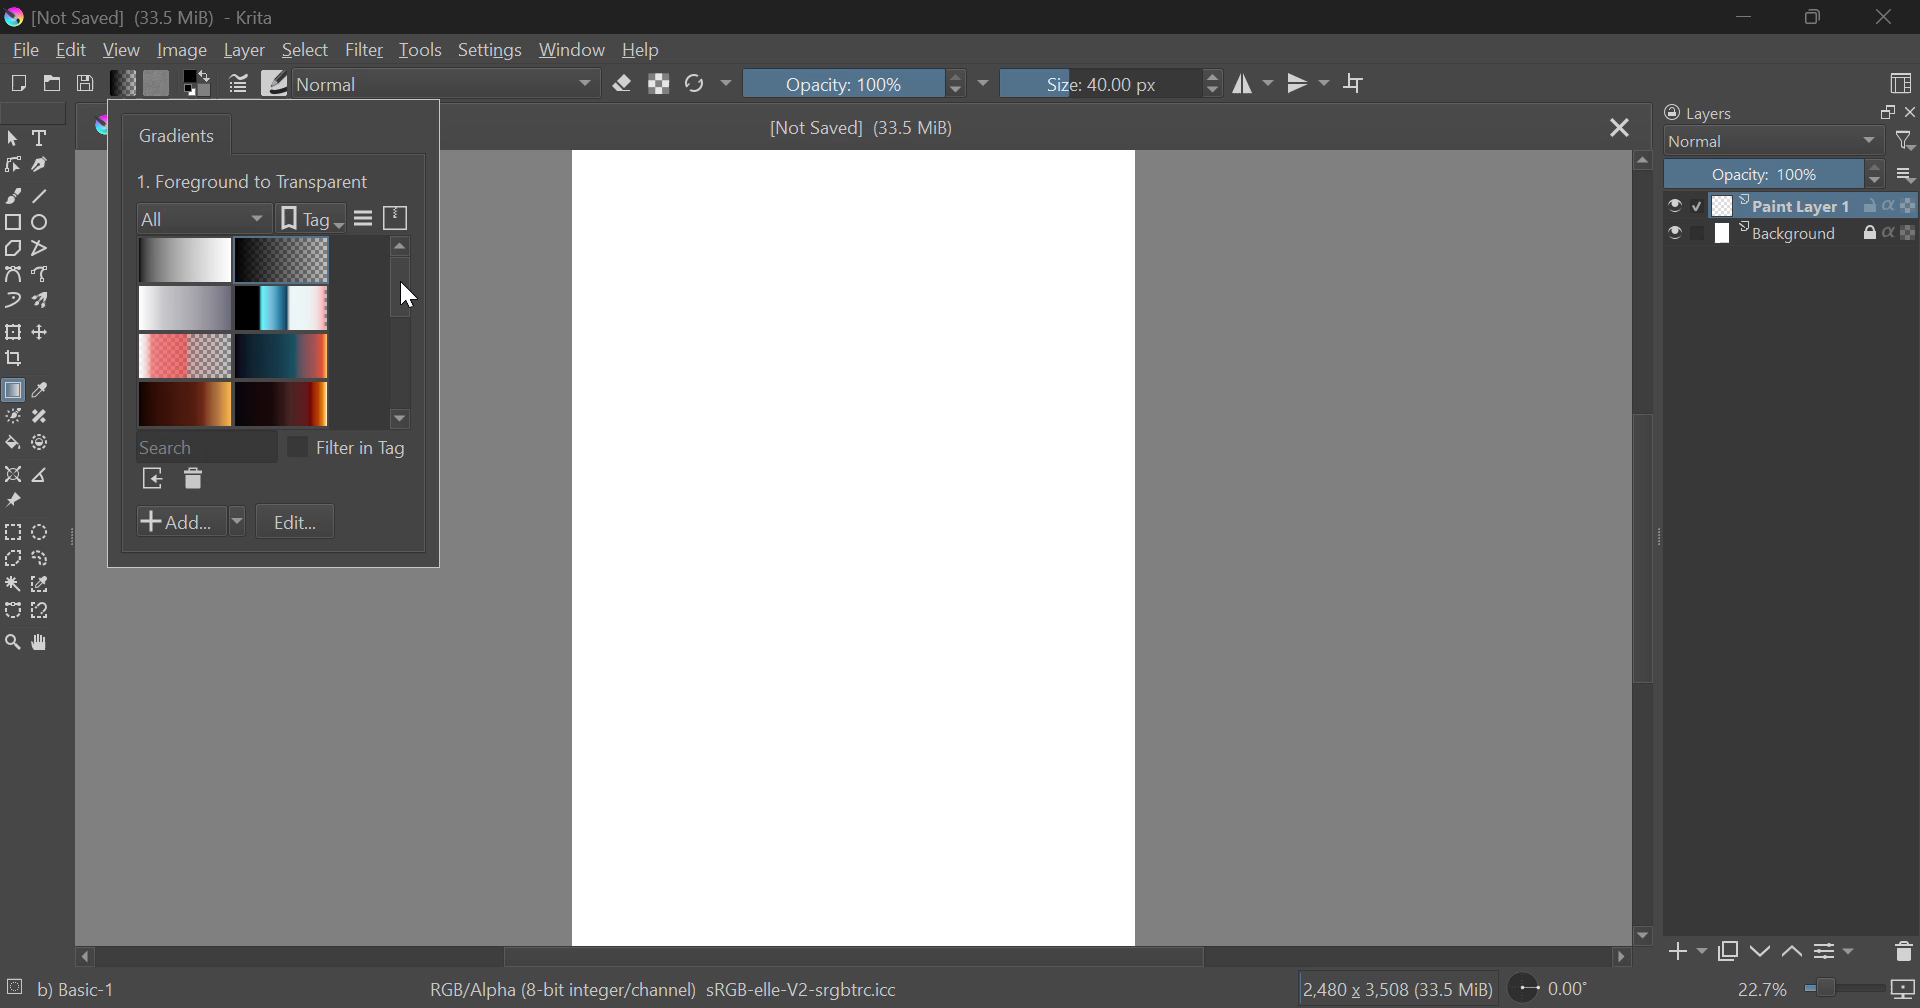  What do you see at coordinates (361, 219) in the screenshot?
I see `Filter Menu` at bounding box center [361, 219].